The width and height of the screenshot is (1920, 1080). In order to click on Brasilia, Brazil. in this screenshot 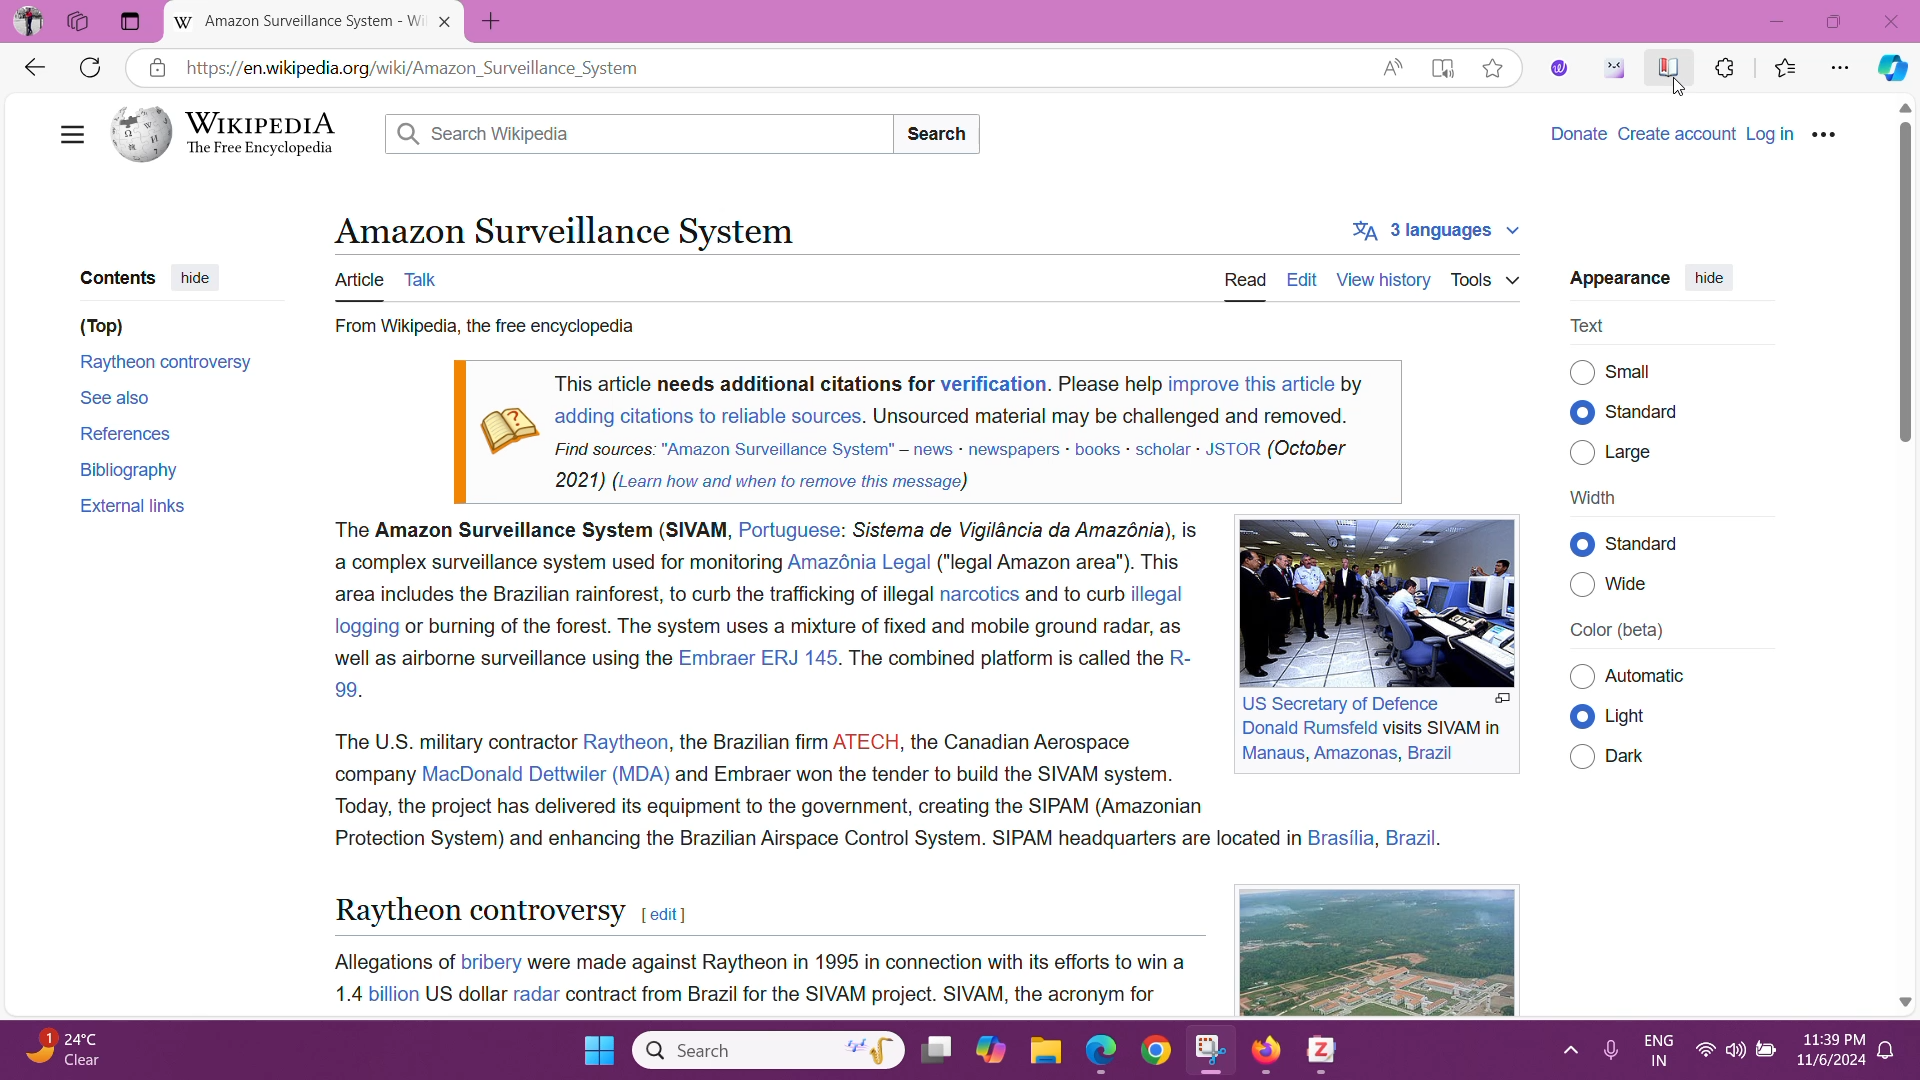, I will do `click(1378, 838)`.